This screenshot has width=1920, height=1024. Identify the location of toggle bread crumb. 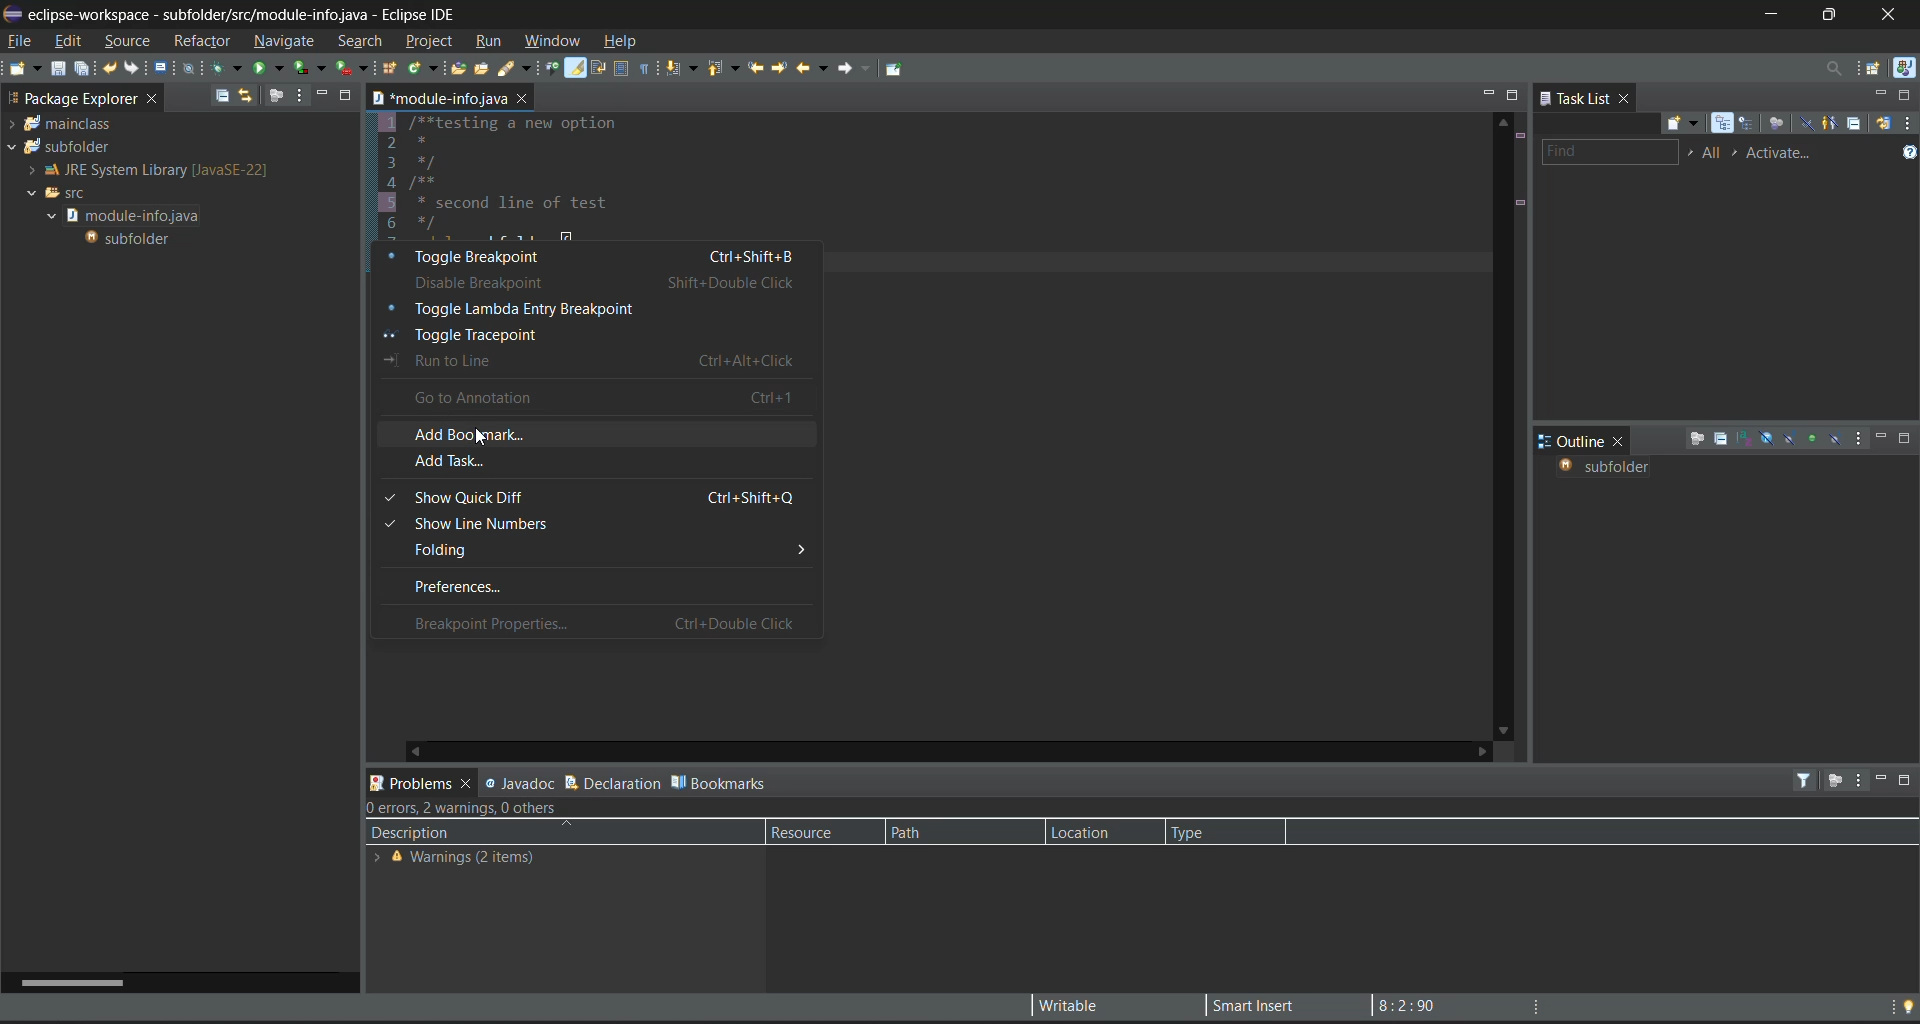
(554, 69).